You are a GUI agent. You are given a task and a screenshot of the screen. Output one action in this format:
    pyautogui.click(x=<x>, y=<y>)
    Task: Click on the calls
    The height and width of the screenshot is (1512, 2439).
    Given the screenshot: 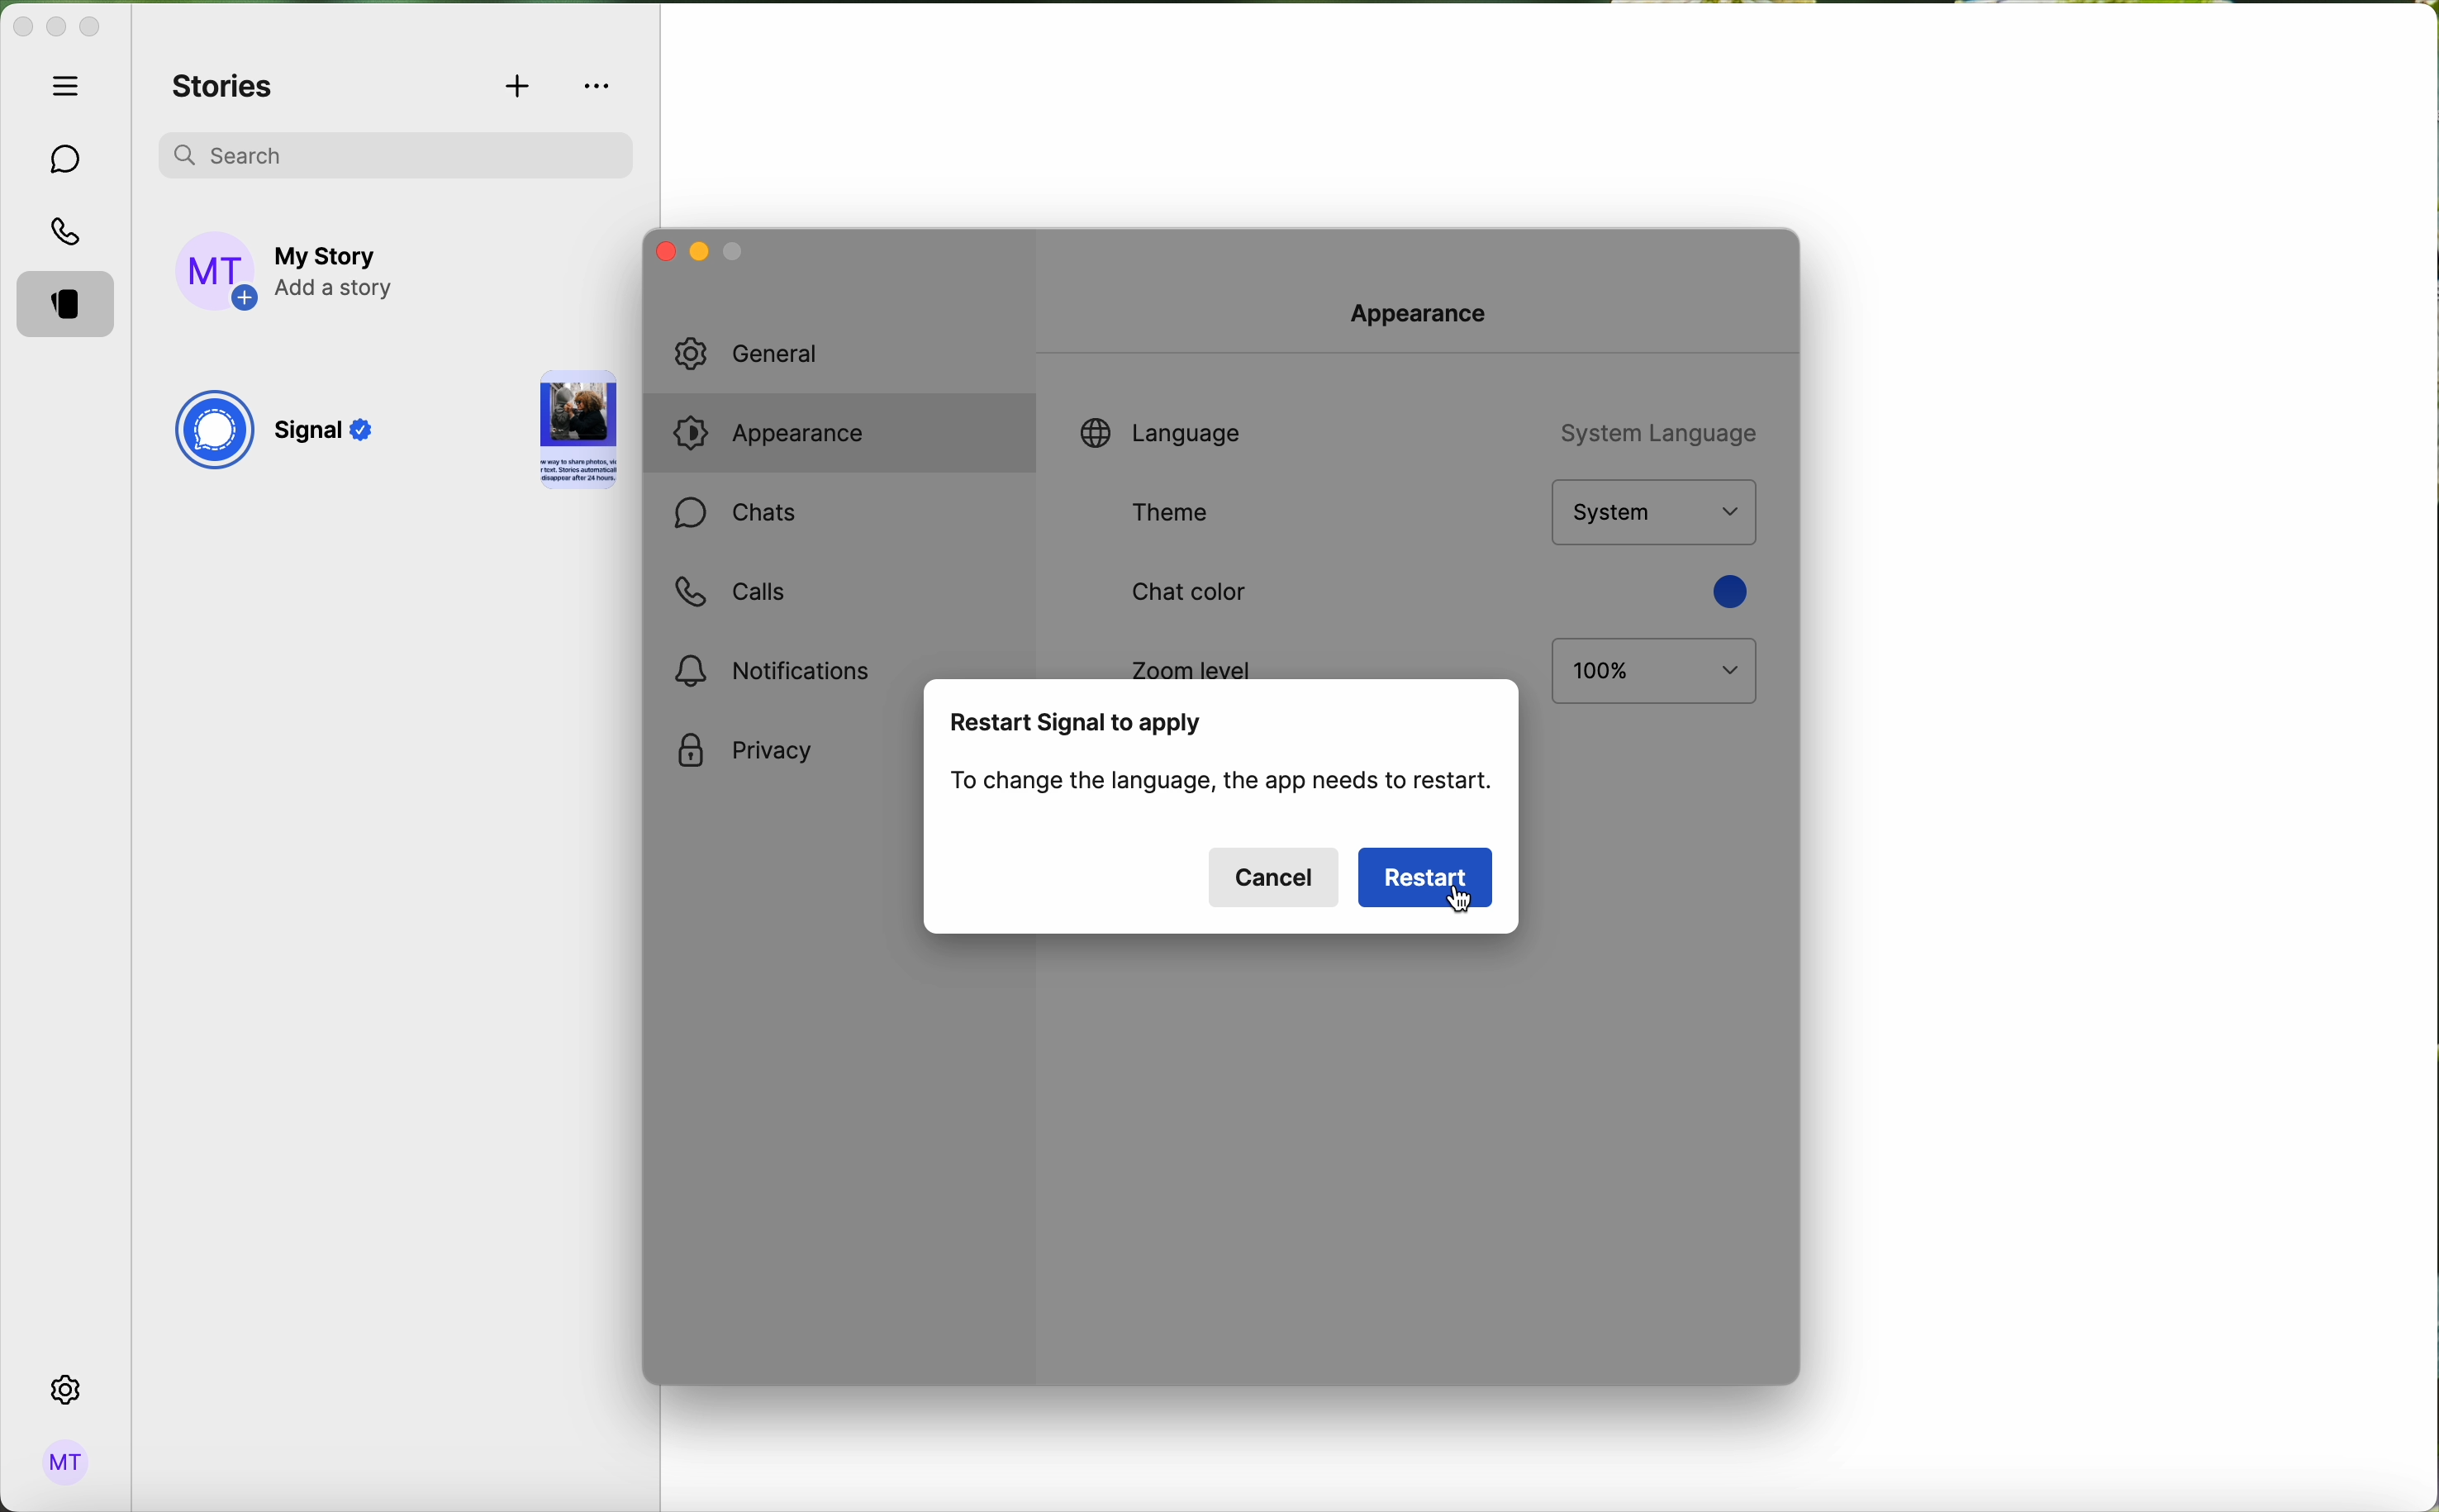 What is the action you would take?
    pyautogui.click(x=728, y=592)
    